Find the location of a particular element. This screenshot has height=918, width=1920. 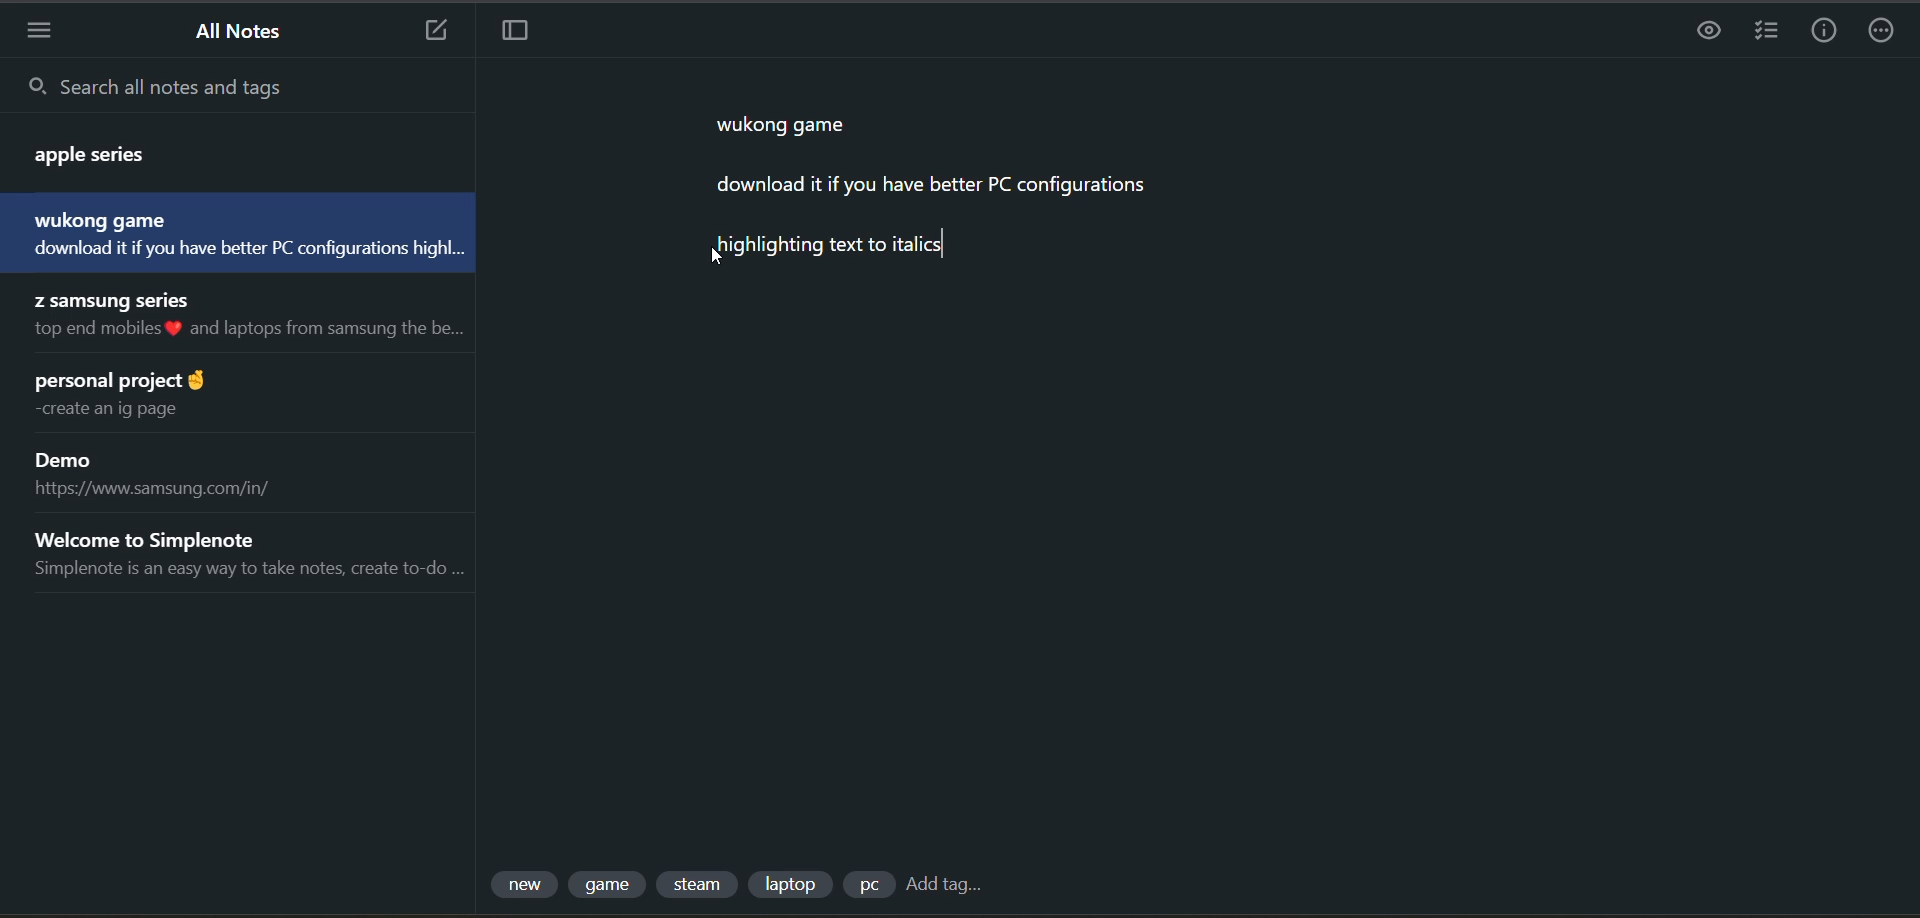

task preview is located at coordinates (1713, 32).